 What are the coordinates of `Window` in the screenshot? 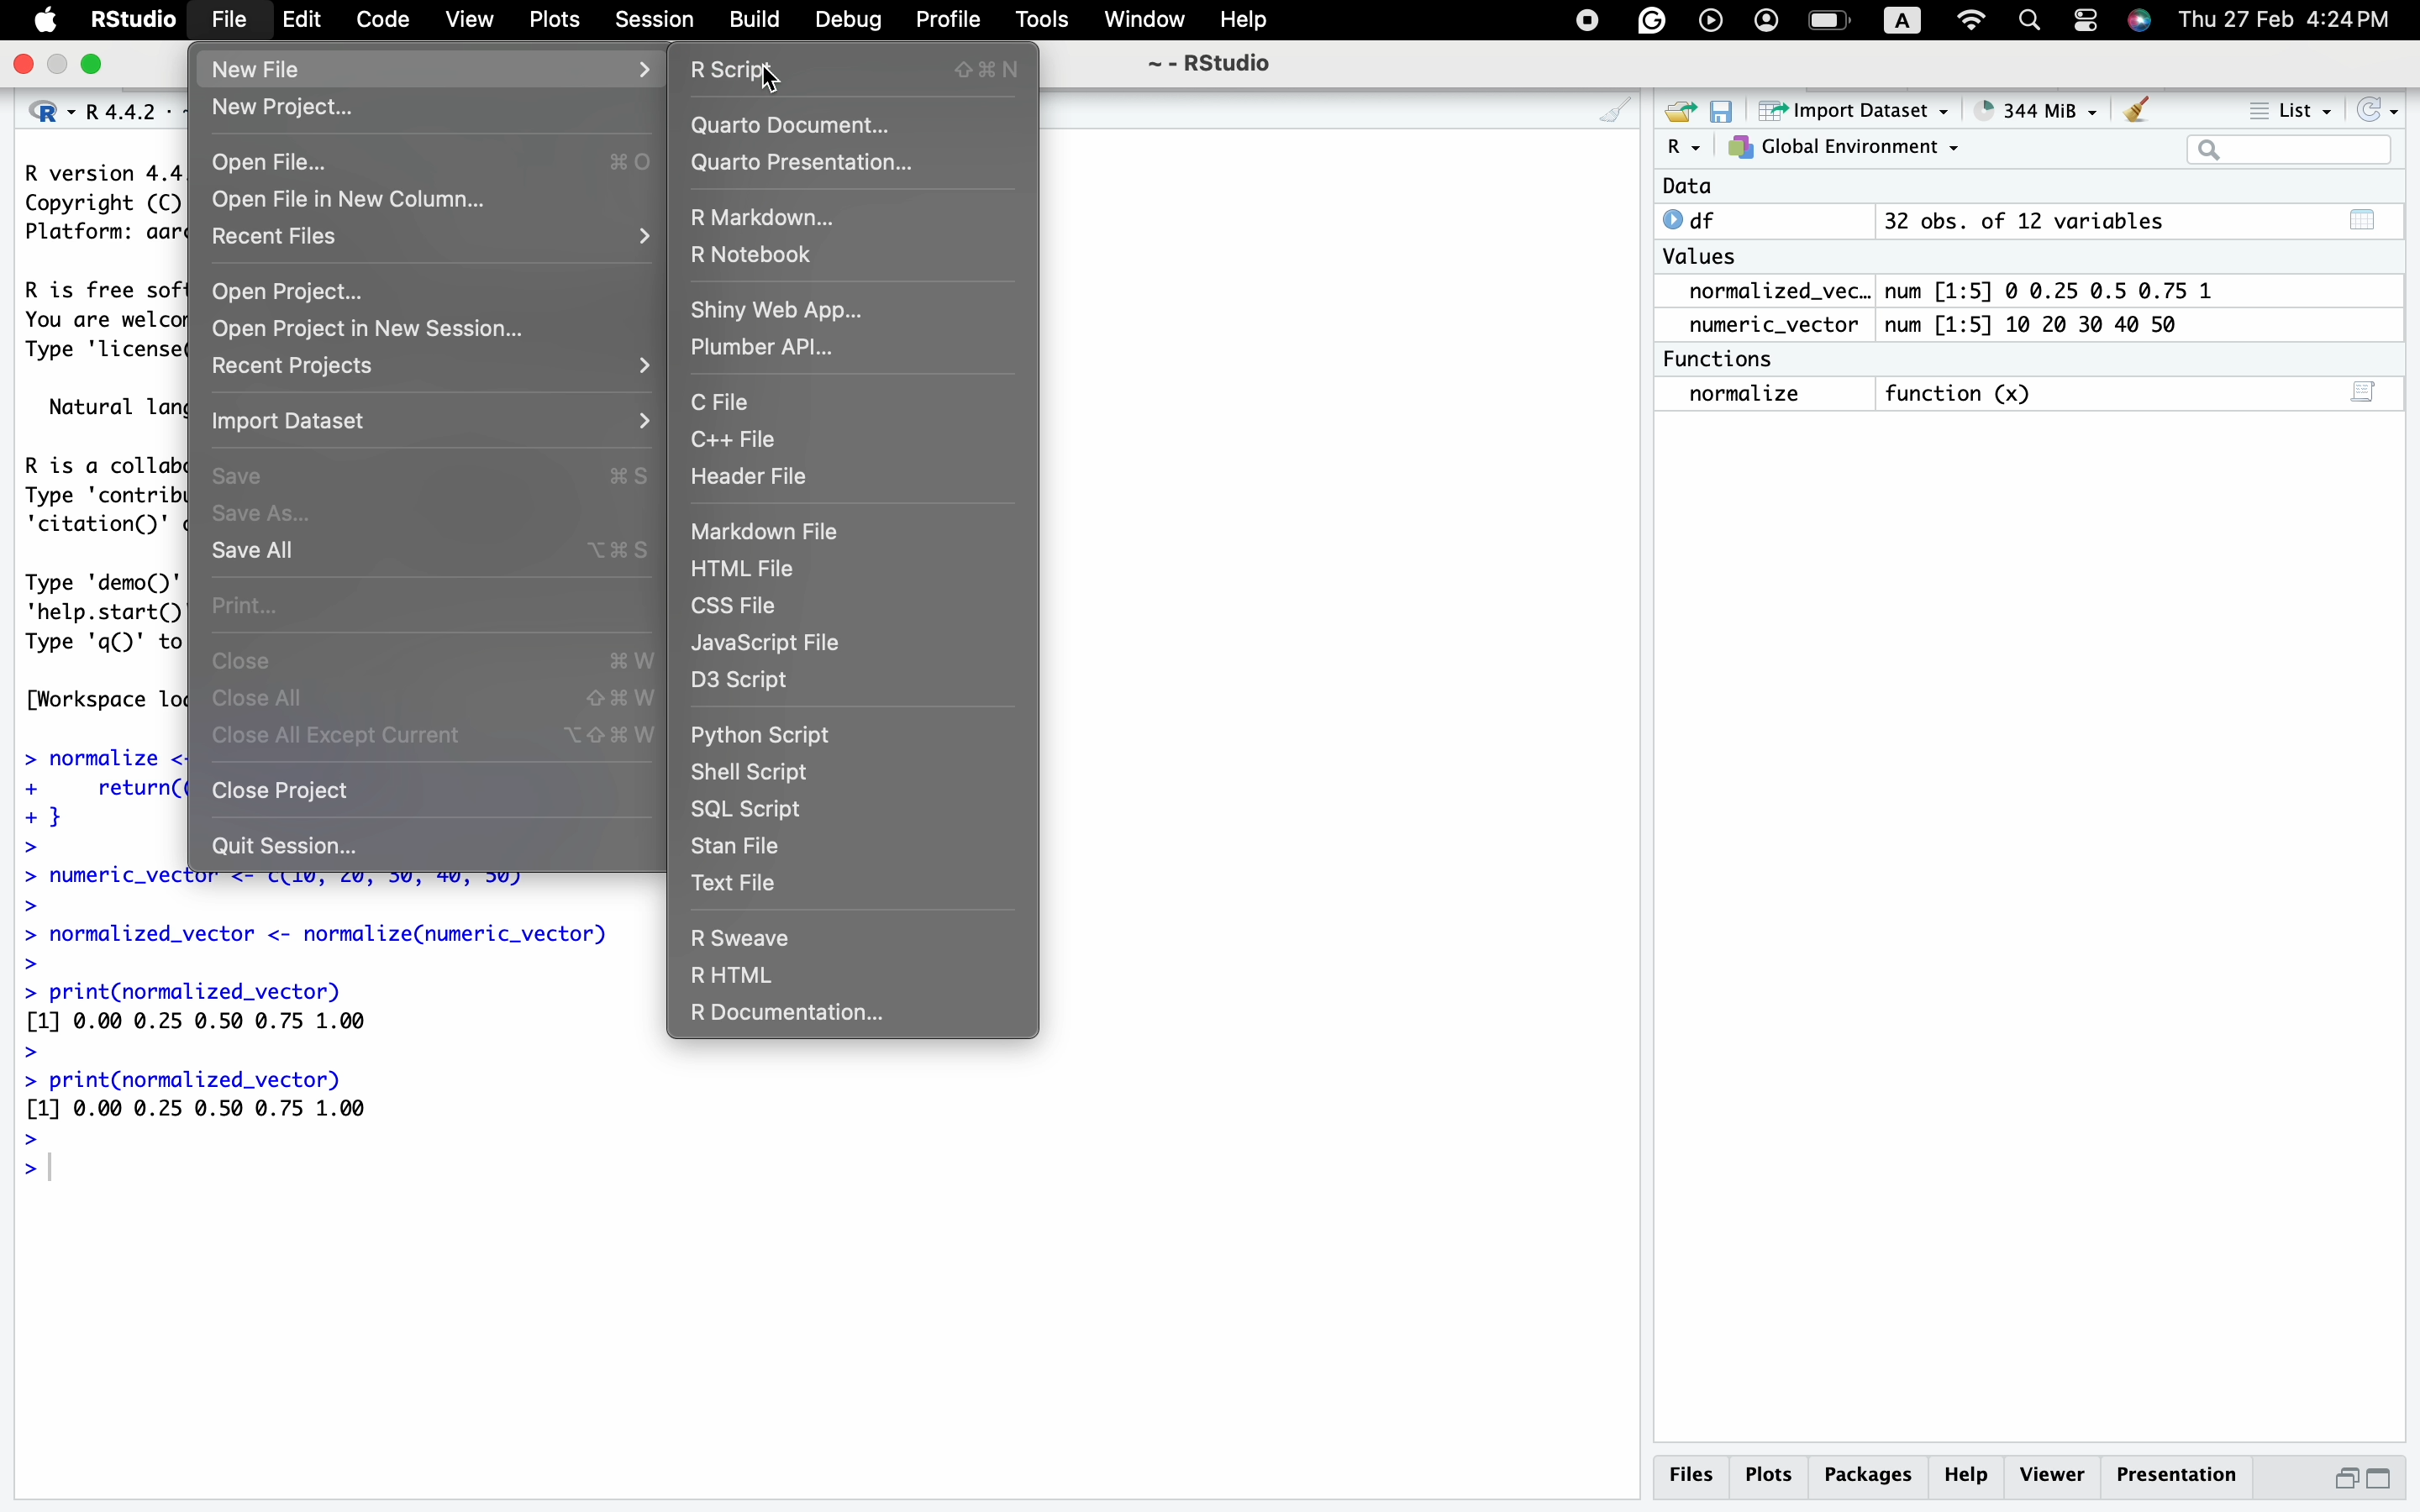 It's located at (1140, 22).